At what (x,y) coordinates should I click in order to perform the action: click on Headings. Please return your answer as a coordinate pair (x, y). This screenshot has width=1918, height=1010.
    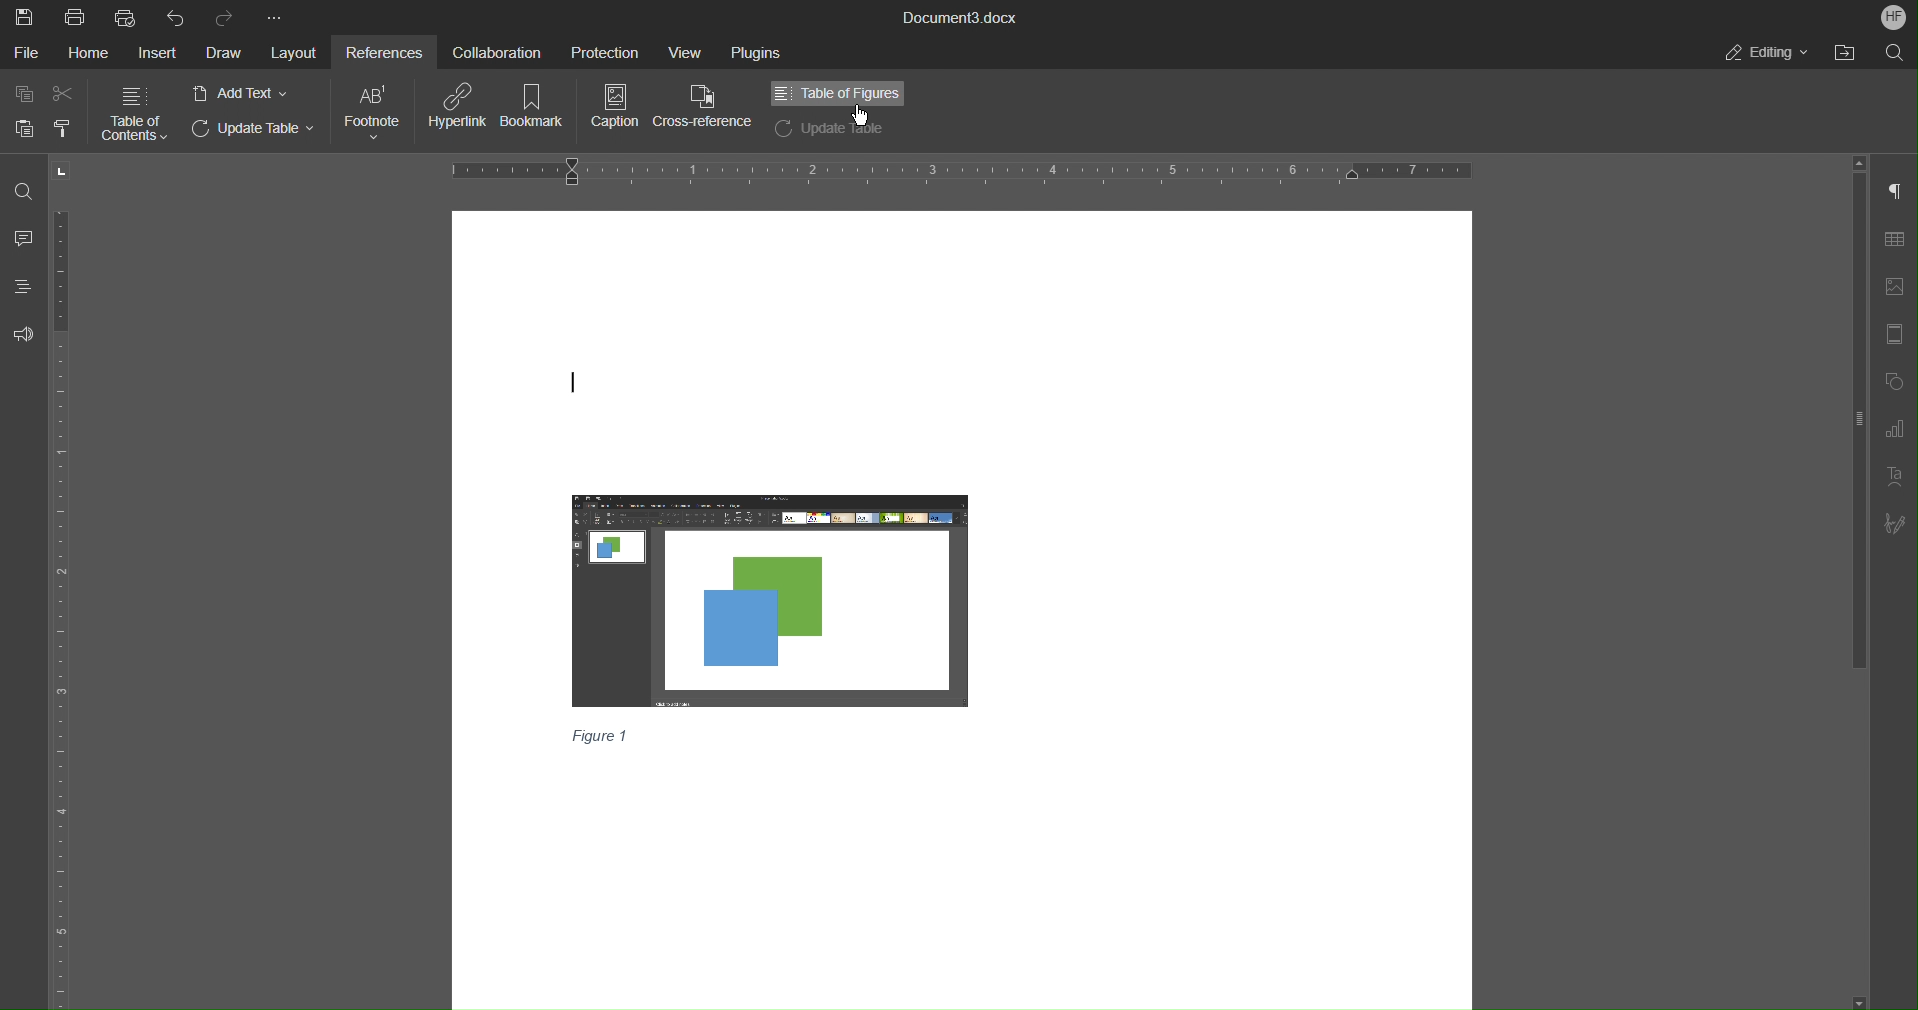
    Looking at the image, I should click on (20, 285).